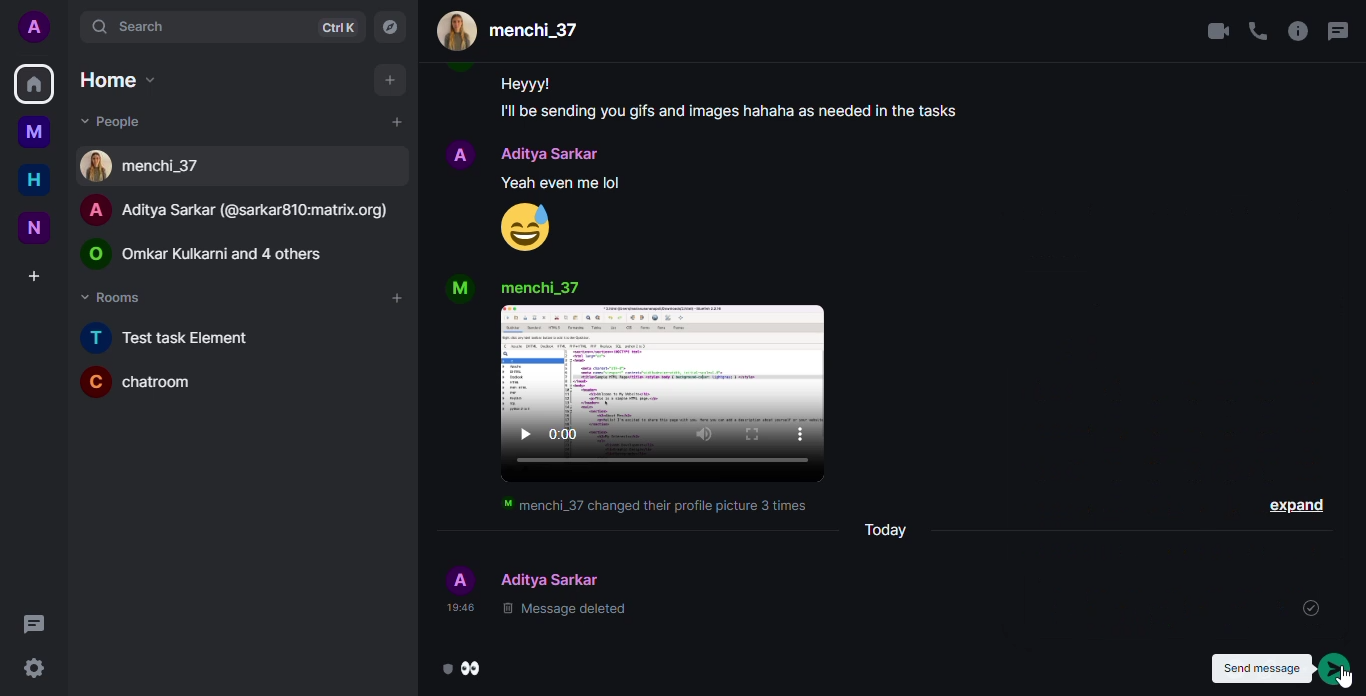 The height and width of the screenshot is (696, 1366). Describe the element at coordinates (464, 667) in the screenshot. I see `emoji insert` at that location.